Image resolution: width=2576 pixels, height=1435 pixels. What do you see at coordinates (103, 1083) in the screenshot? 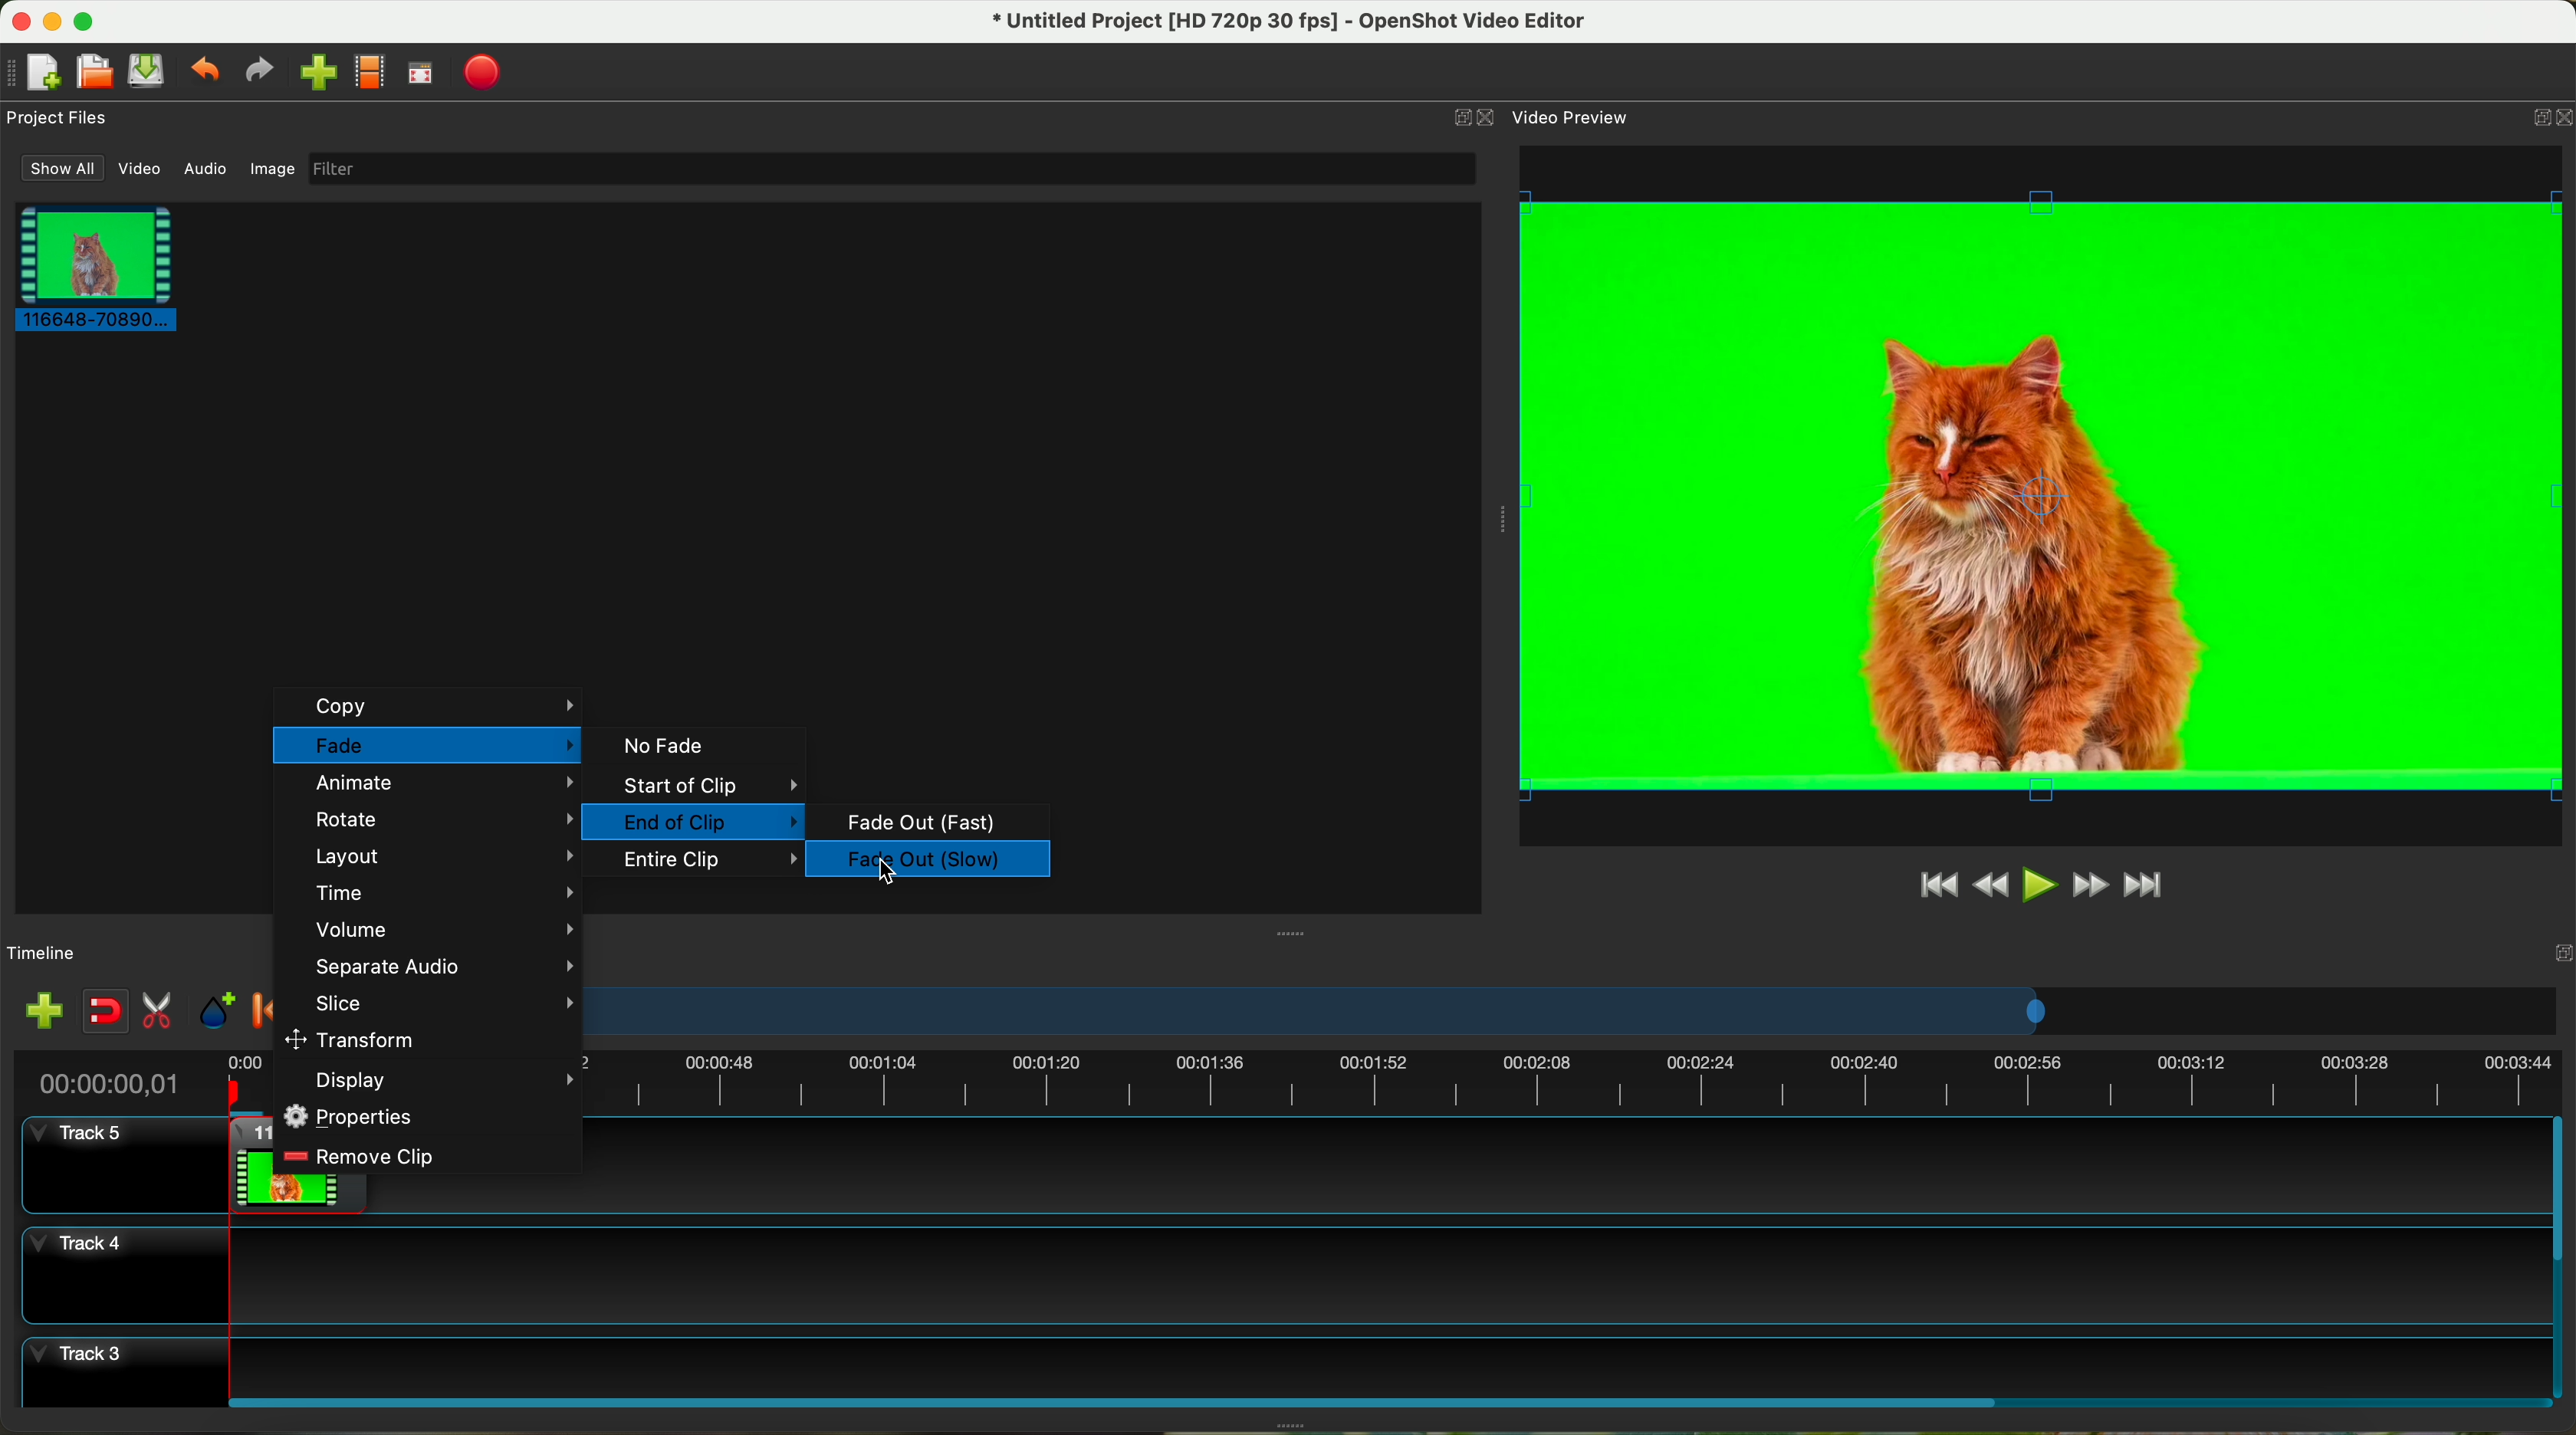
I see `time` at bounding box center [103, 1083].